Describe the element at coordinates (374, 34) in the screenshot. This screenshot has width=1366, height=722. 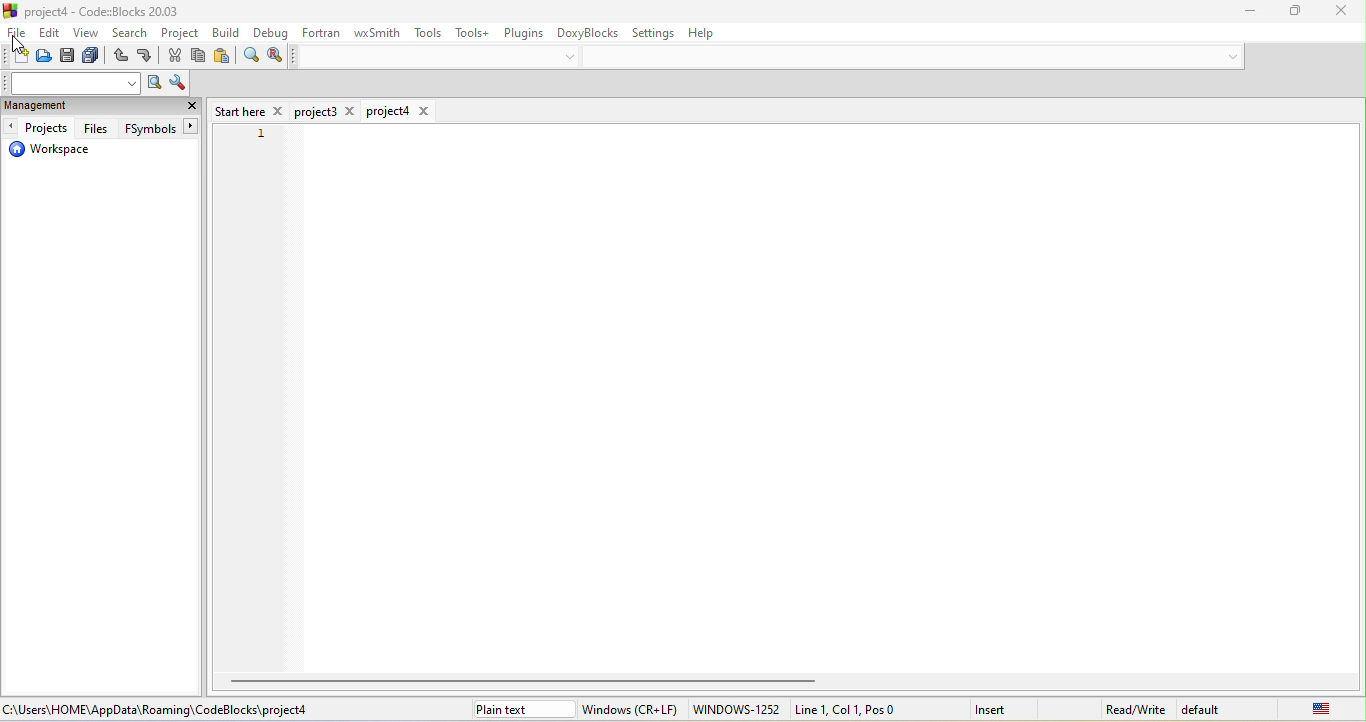
I see `wxsmith` at that location.